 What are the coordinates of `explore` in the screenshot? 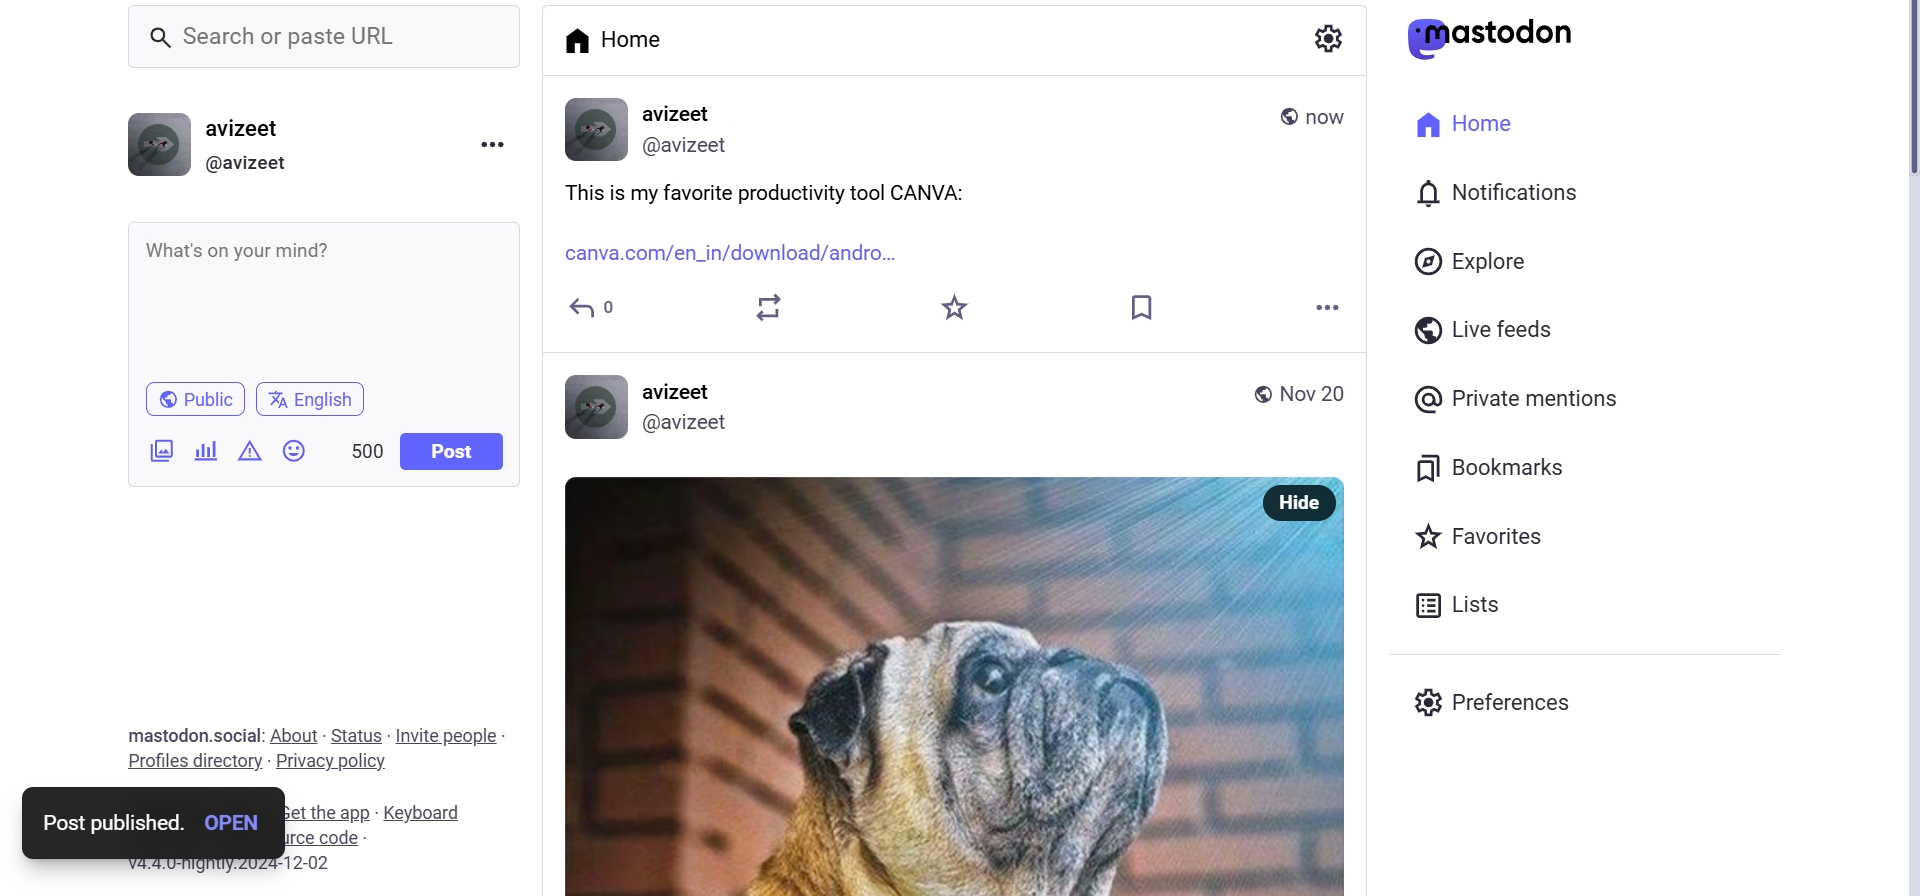 It's located at (1486, 266).